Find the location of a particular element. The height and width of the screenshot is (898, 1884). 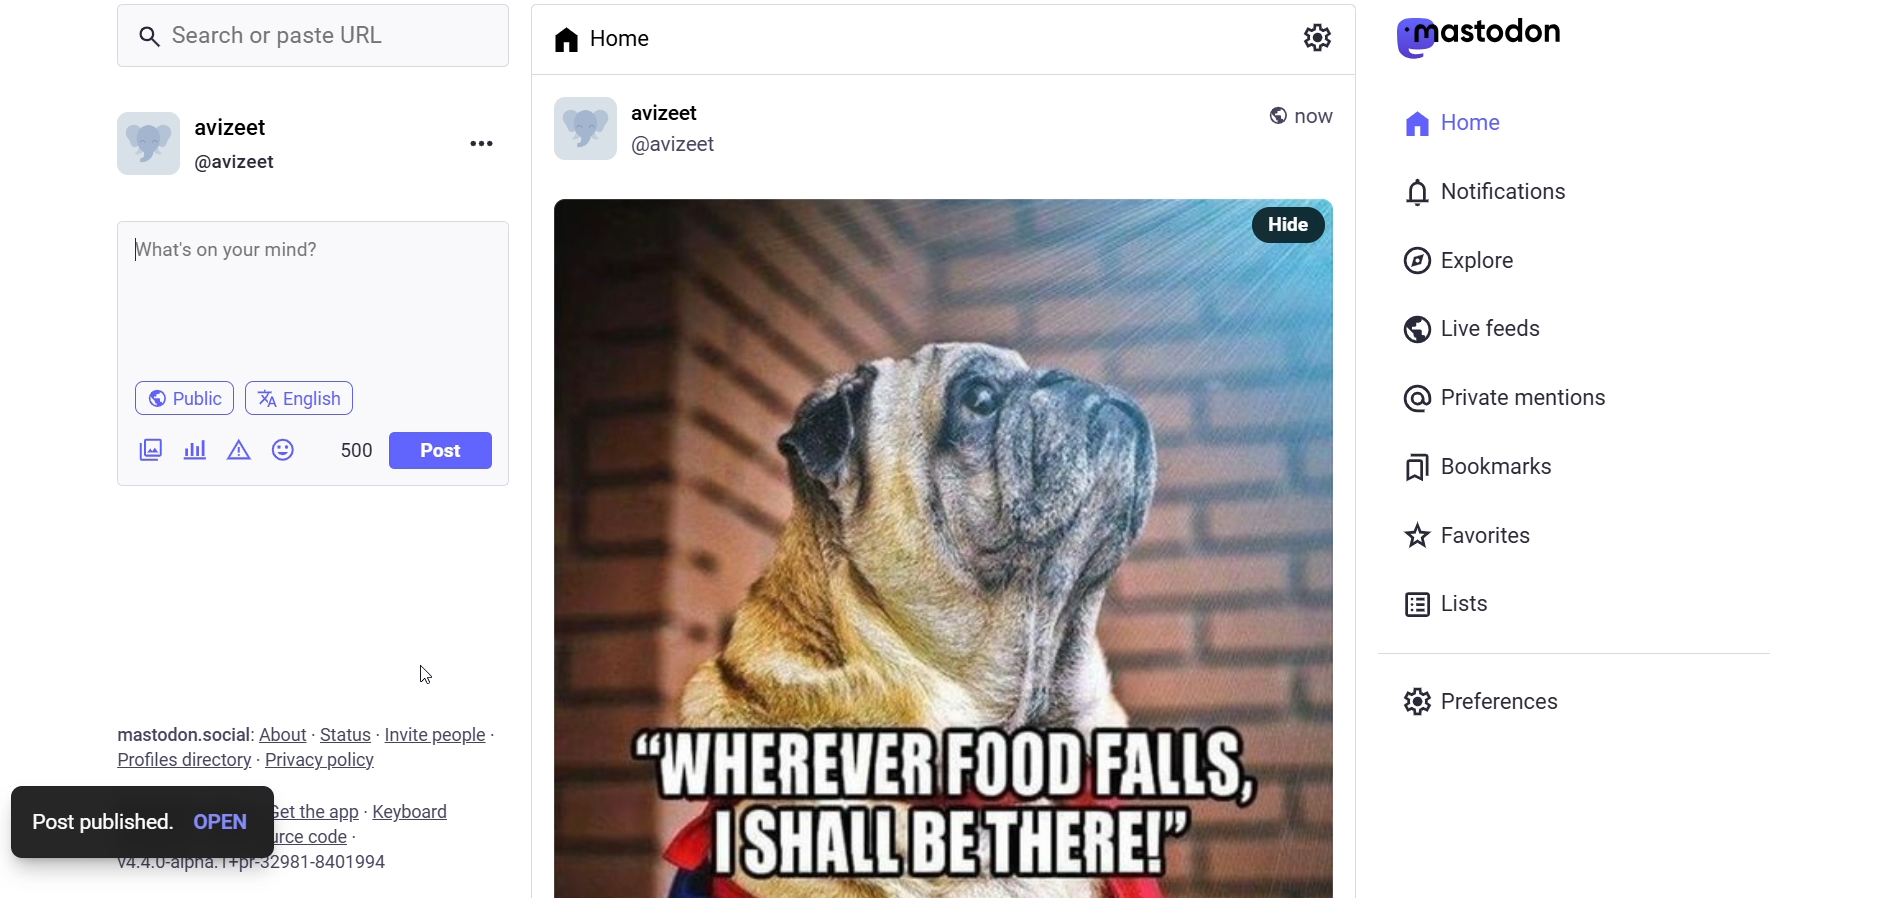

mastodon is located at coordinates (1489, 35).